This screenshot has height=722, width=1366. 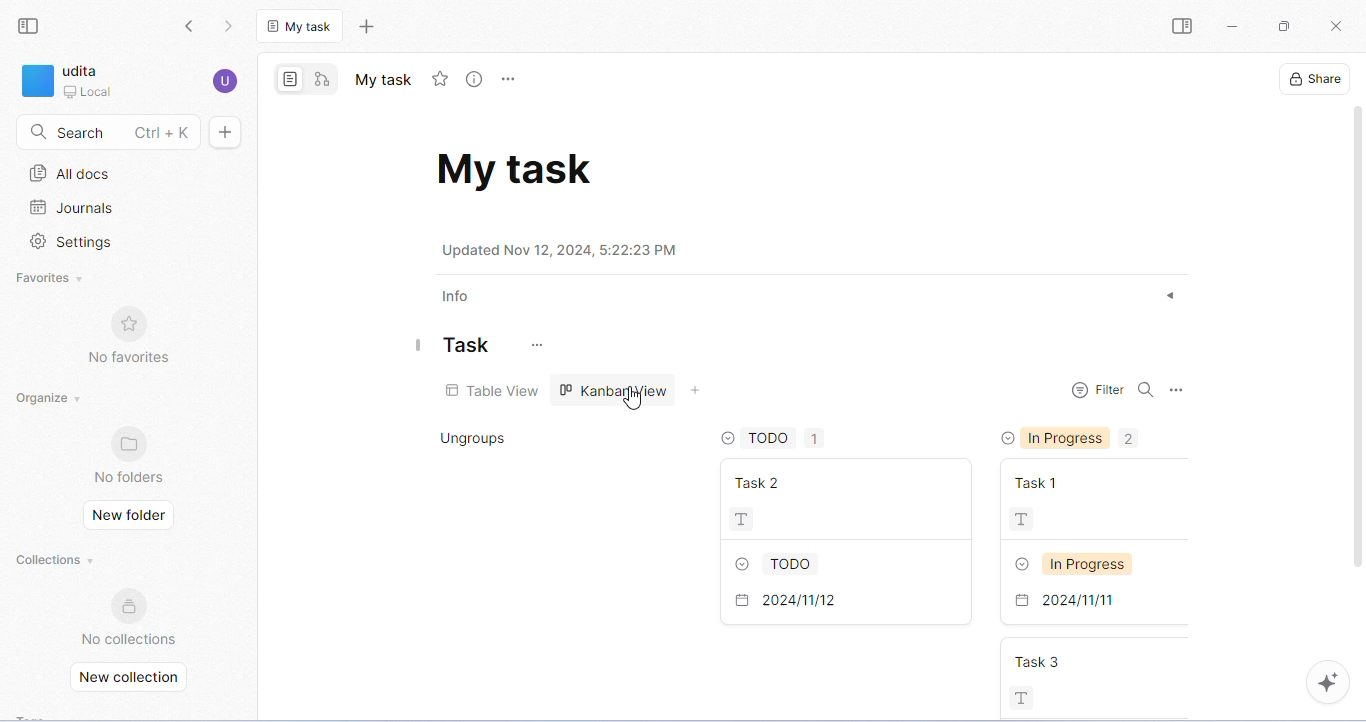 What do you see at coordinates (1104, 663) in the screenshot?
I see `Task 3` at bounding box center [1104, 663].